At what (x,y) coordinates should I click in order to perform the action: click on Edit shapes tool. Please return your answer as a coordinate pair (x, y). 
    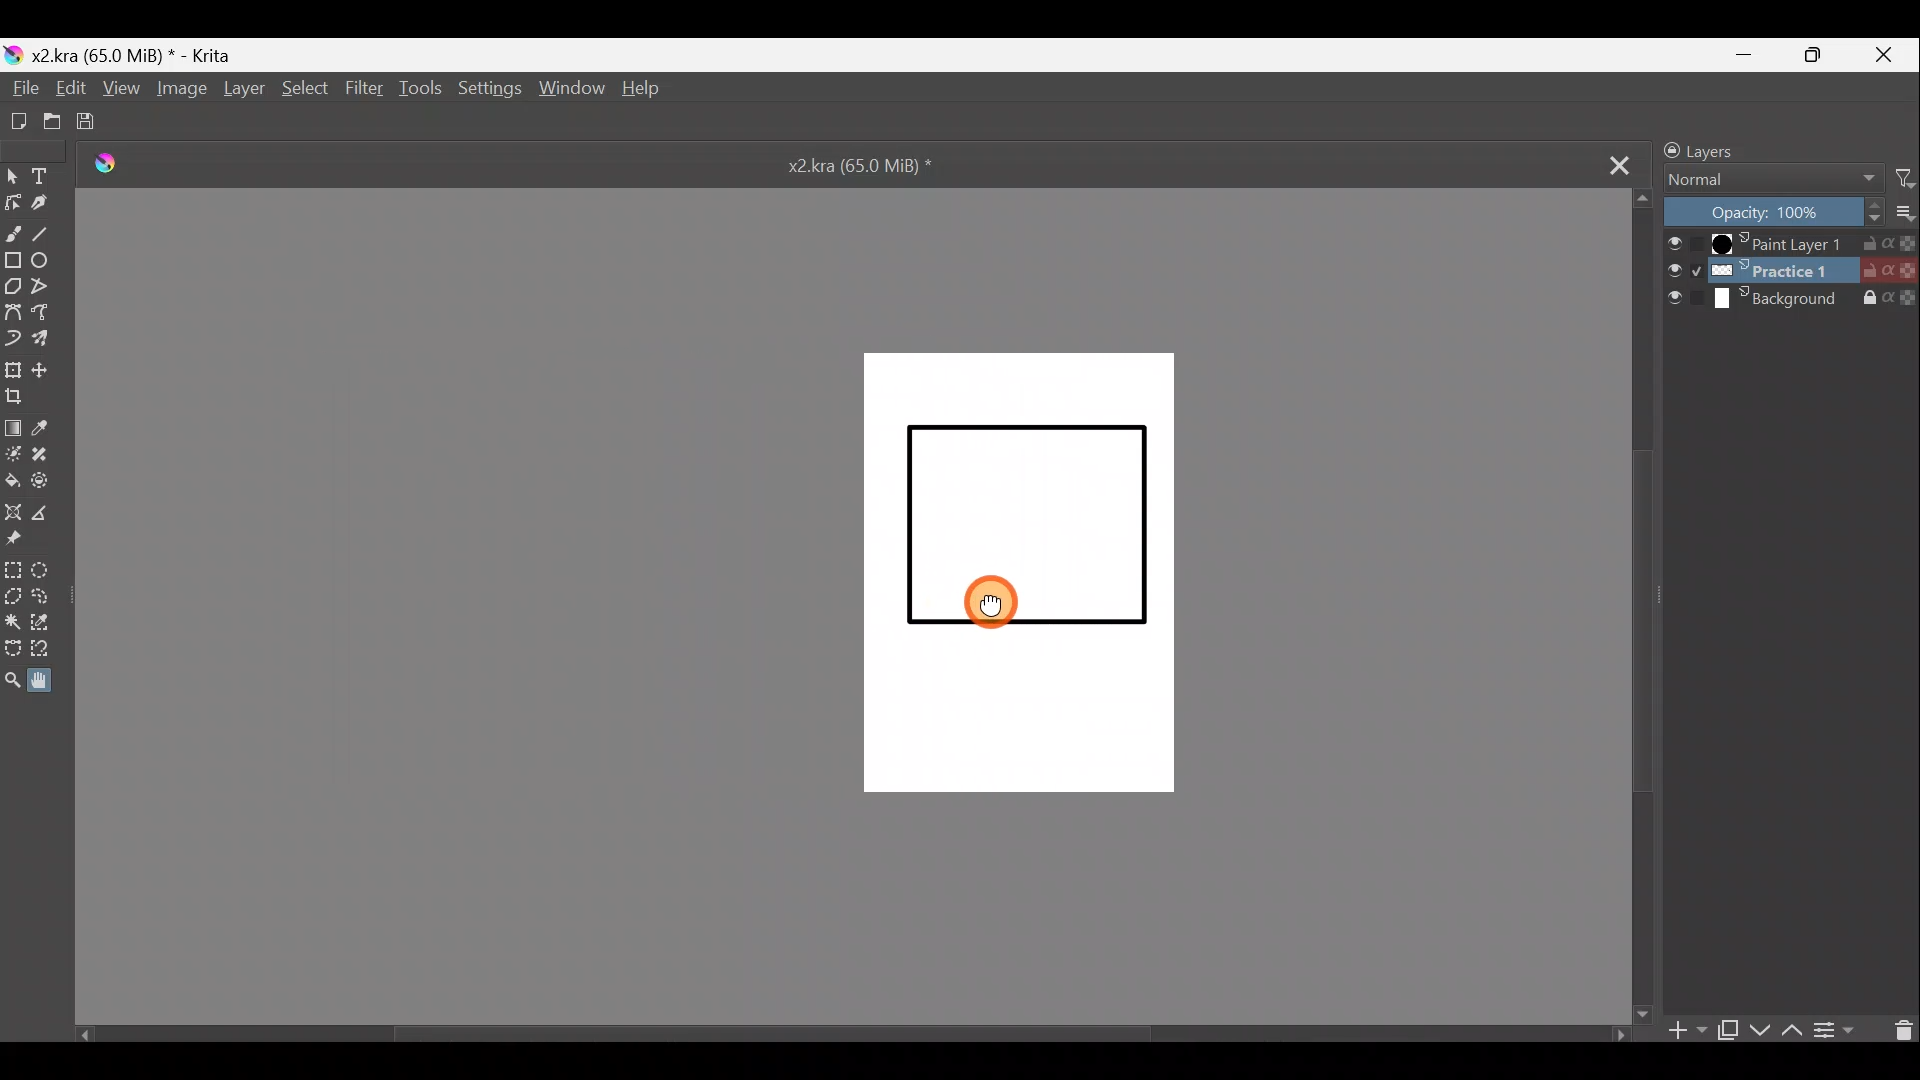
    Looking at the image, I should click on (12, 202).